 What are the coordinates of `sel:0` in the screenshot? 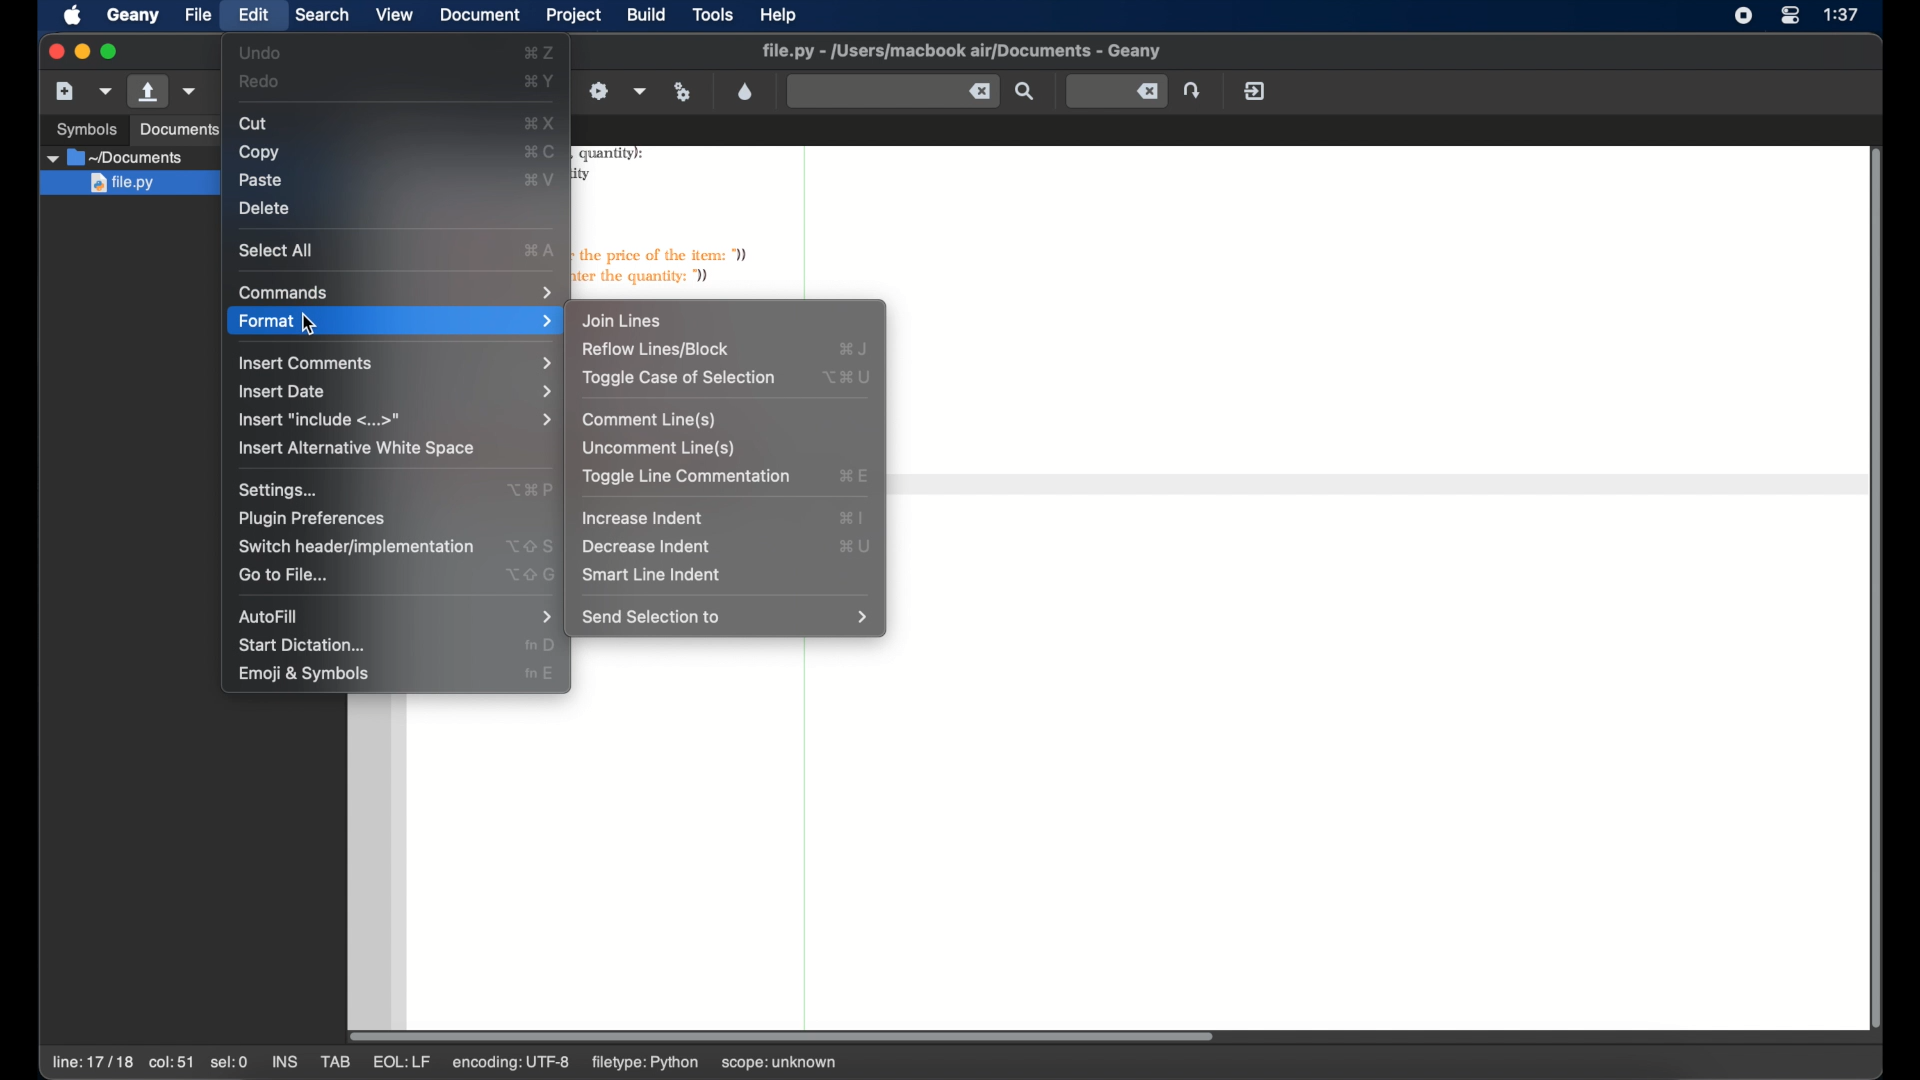 It's located at (229, 1062).